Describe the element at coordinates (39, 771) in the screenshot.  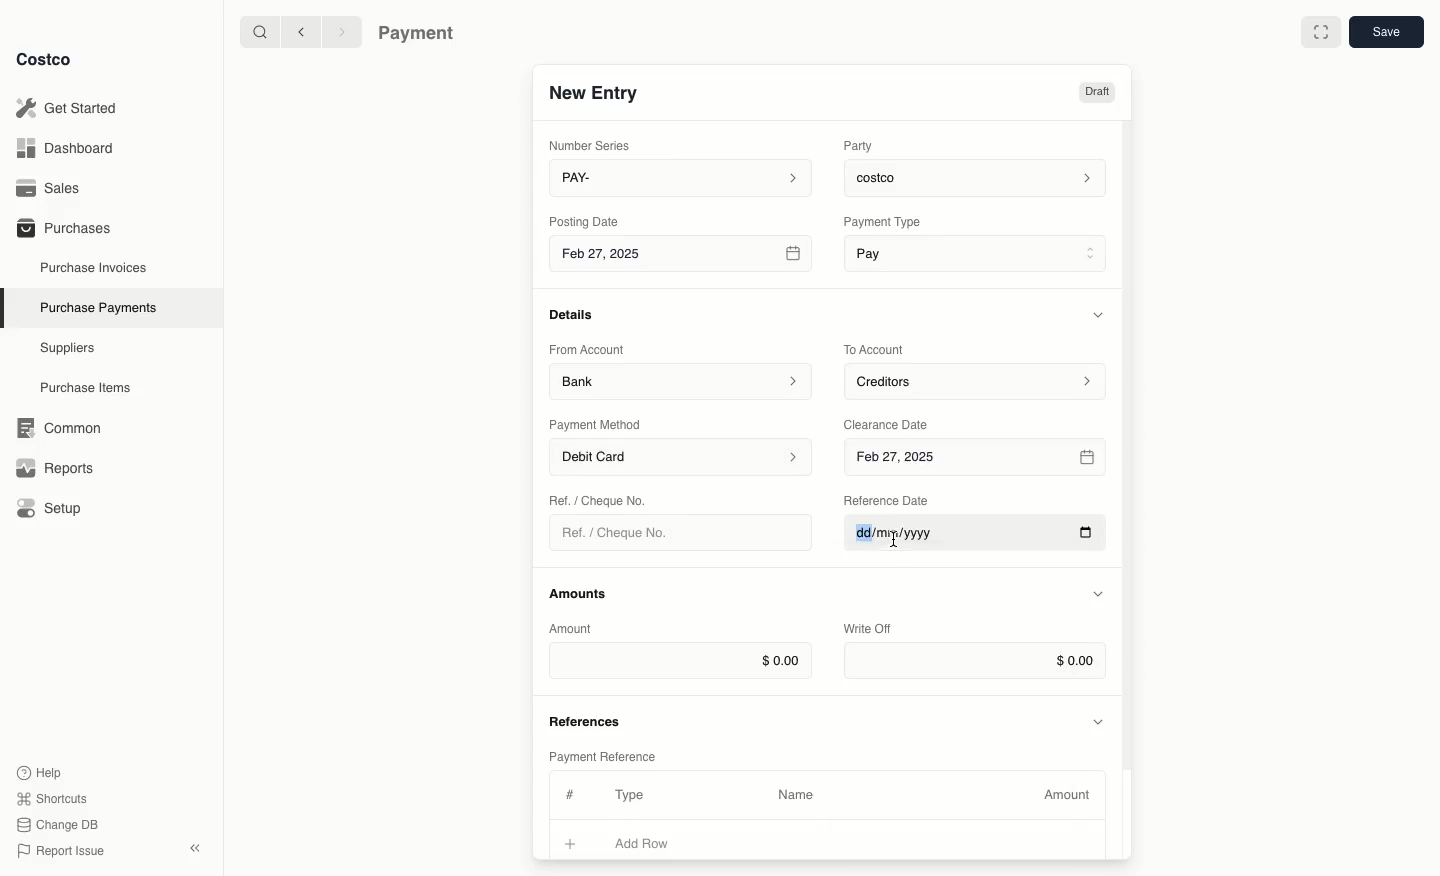
I see `Help` at that location.